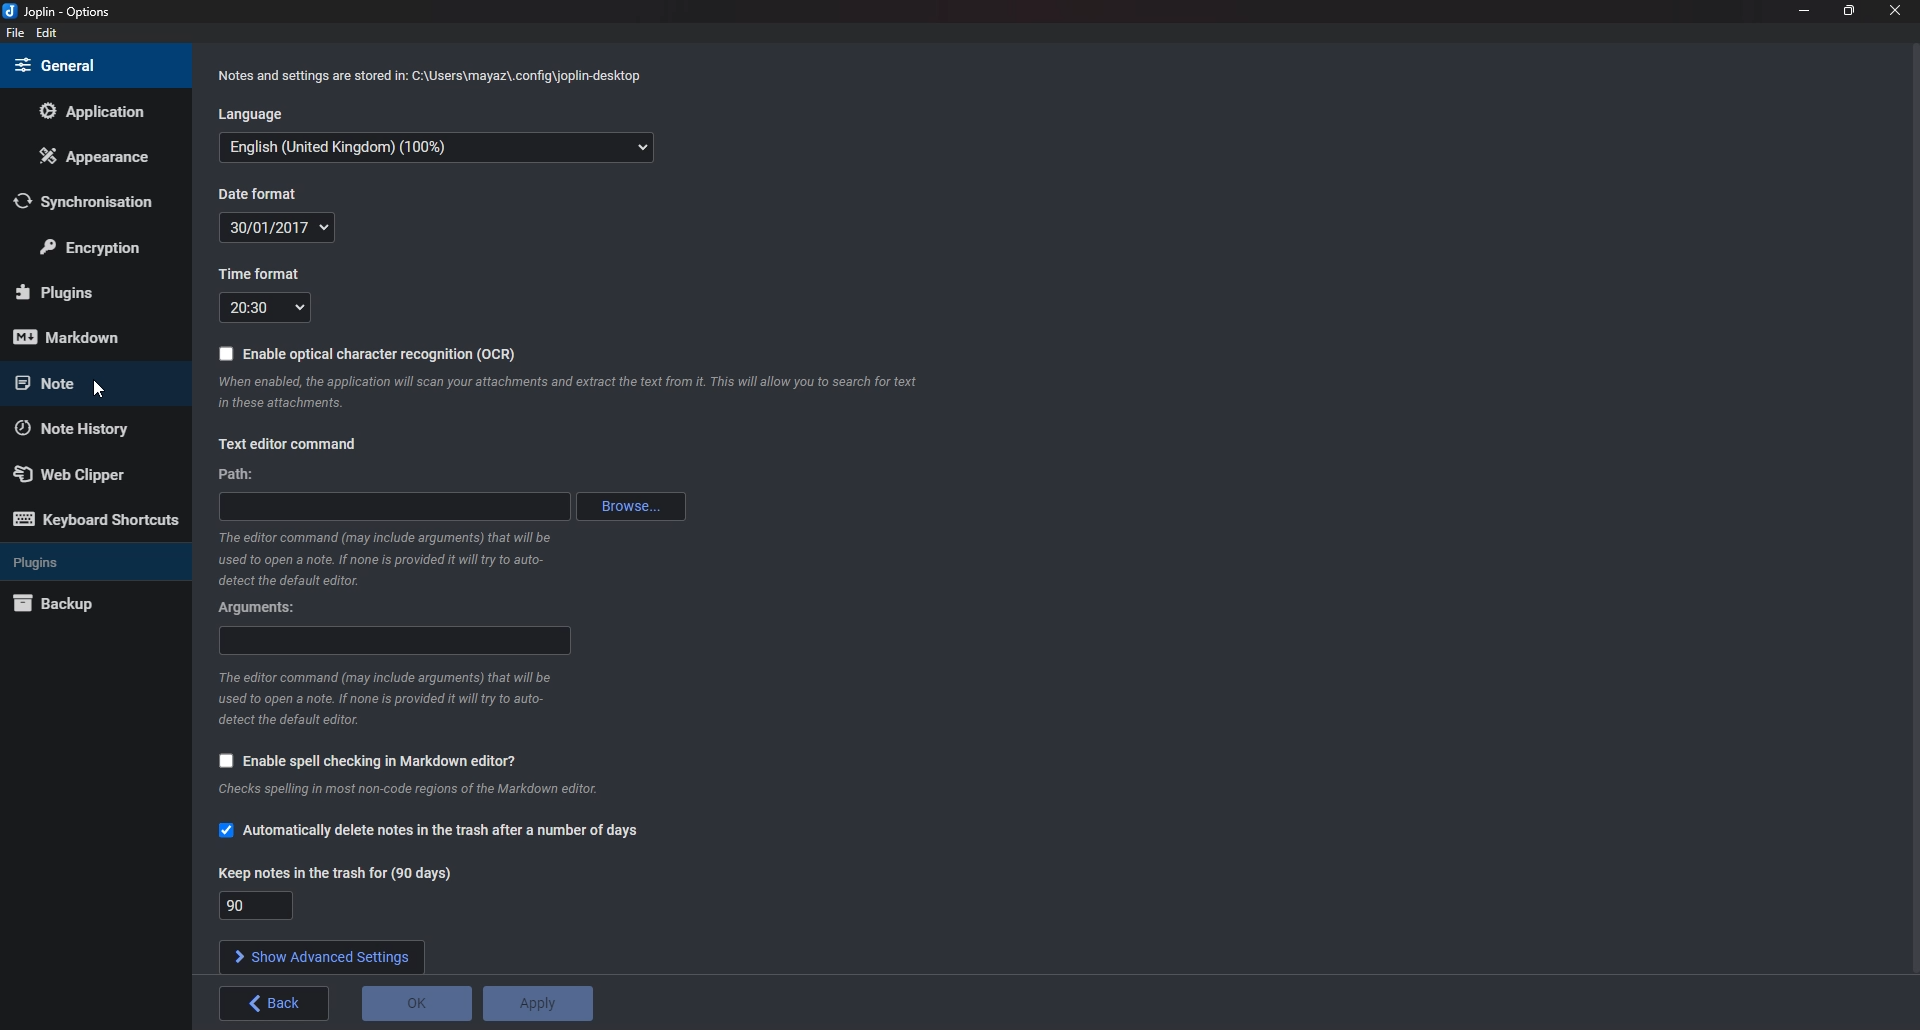  Describe the element at coordinates (87, 337) in the screenshot. I see `Mark down` at that location.